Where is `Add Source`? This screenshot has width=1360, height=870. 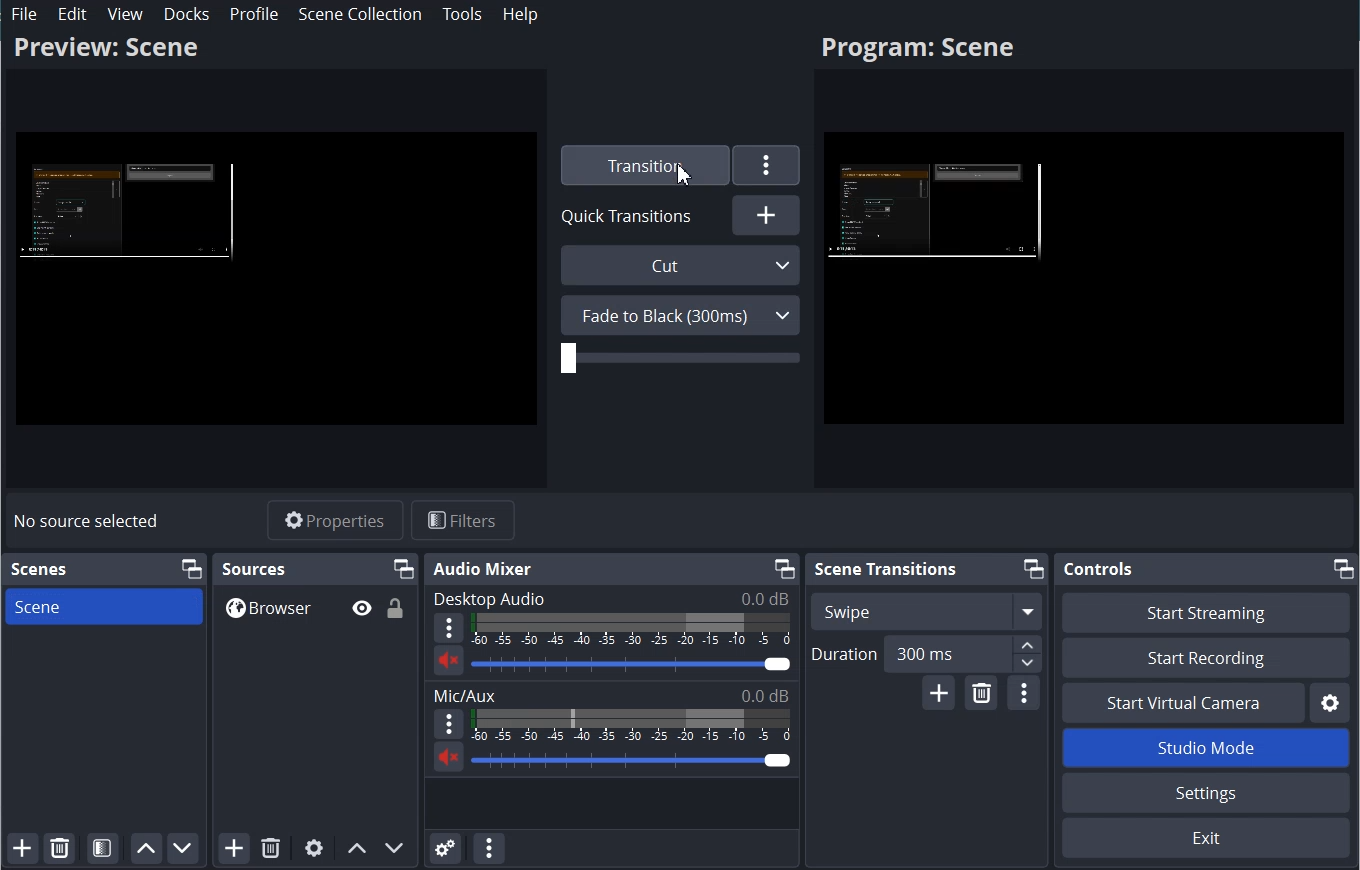 Add Source is located at coordinates (233, 848).